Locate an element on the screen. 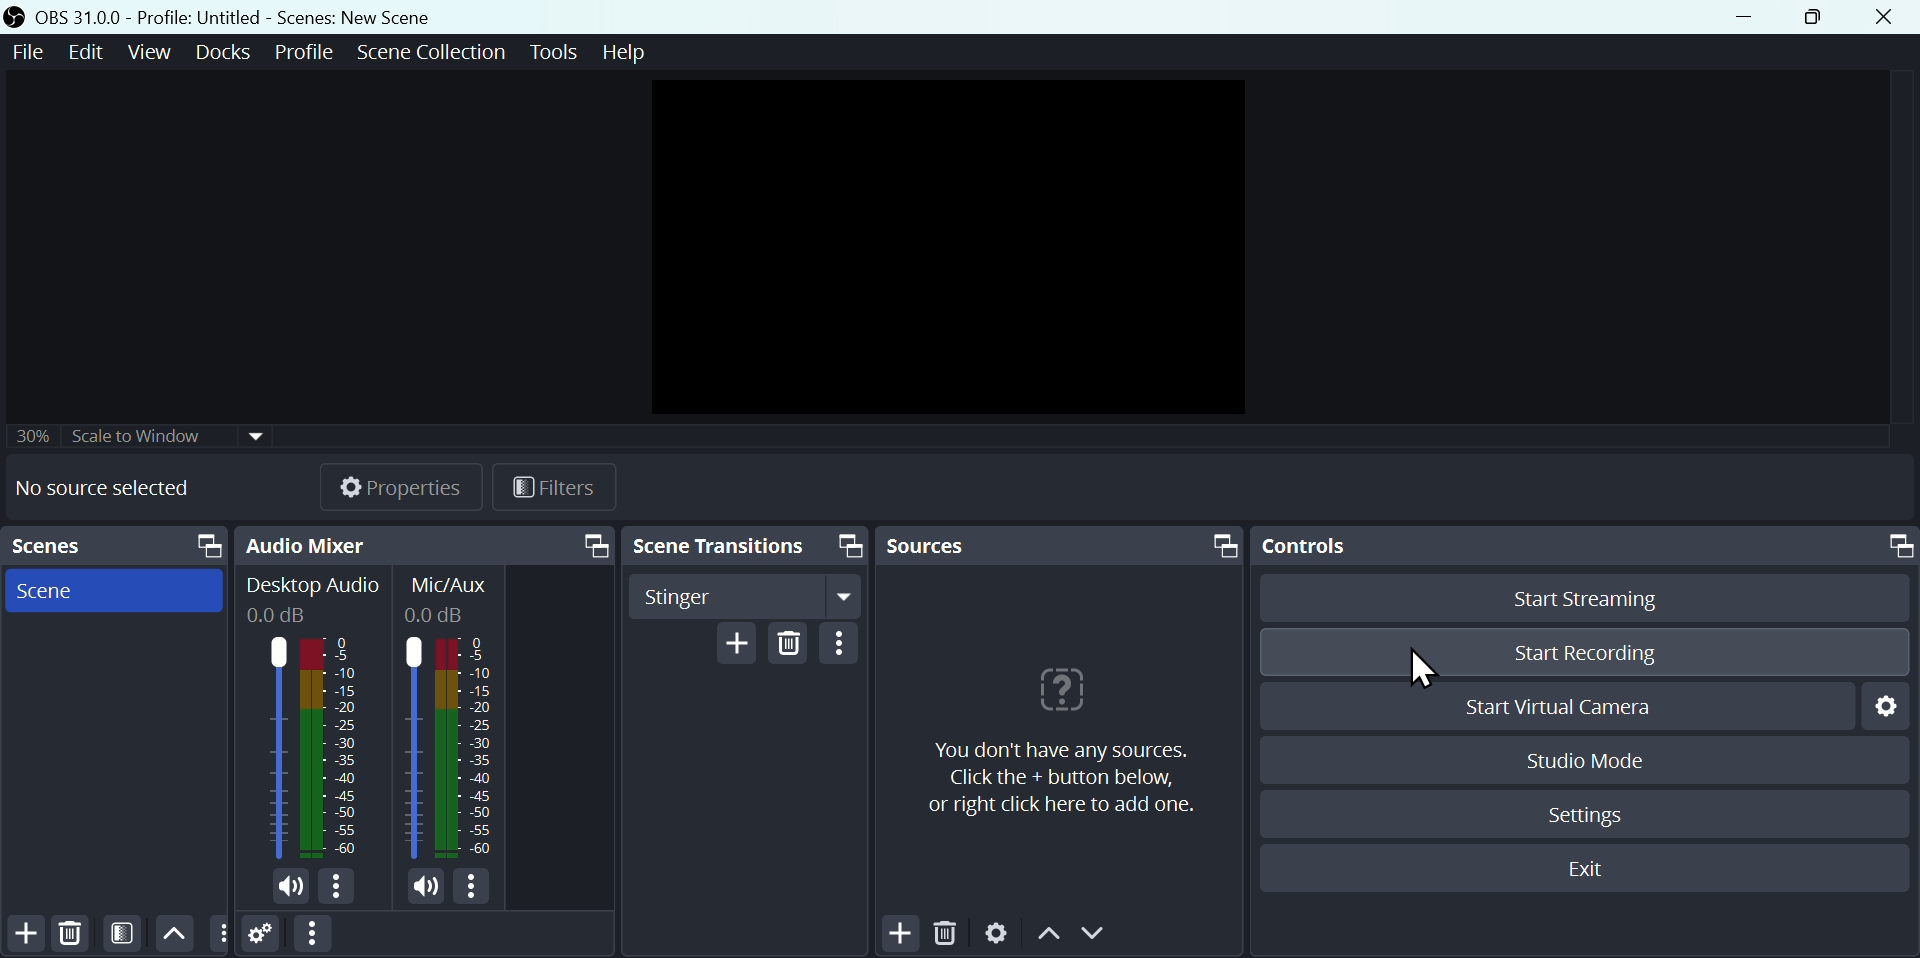  Delete is located at coordinates (792, 646).